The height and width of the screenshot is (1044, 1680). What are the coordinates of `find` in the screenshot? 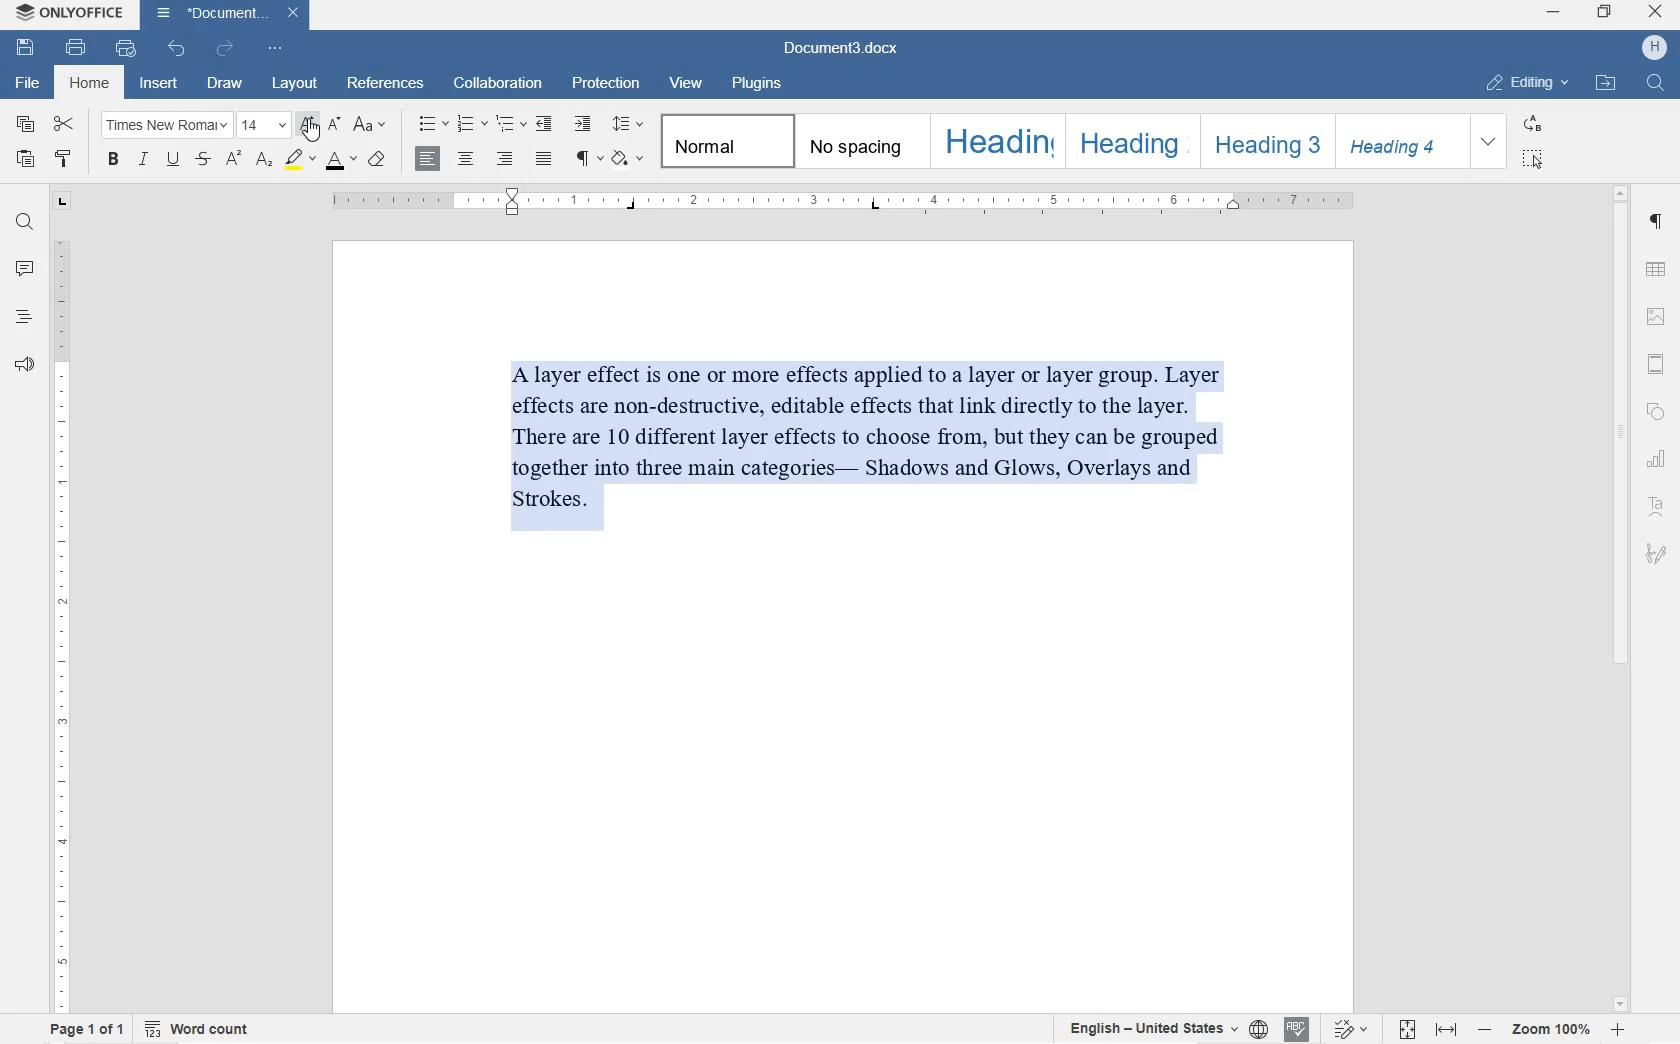 It's located at (25, 226).